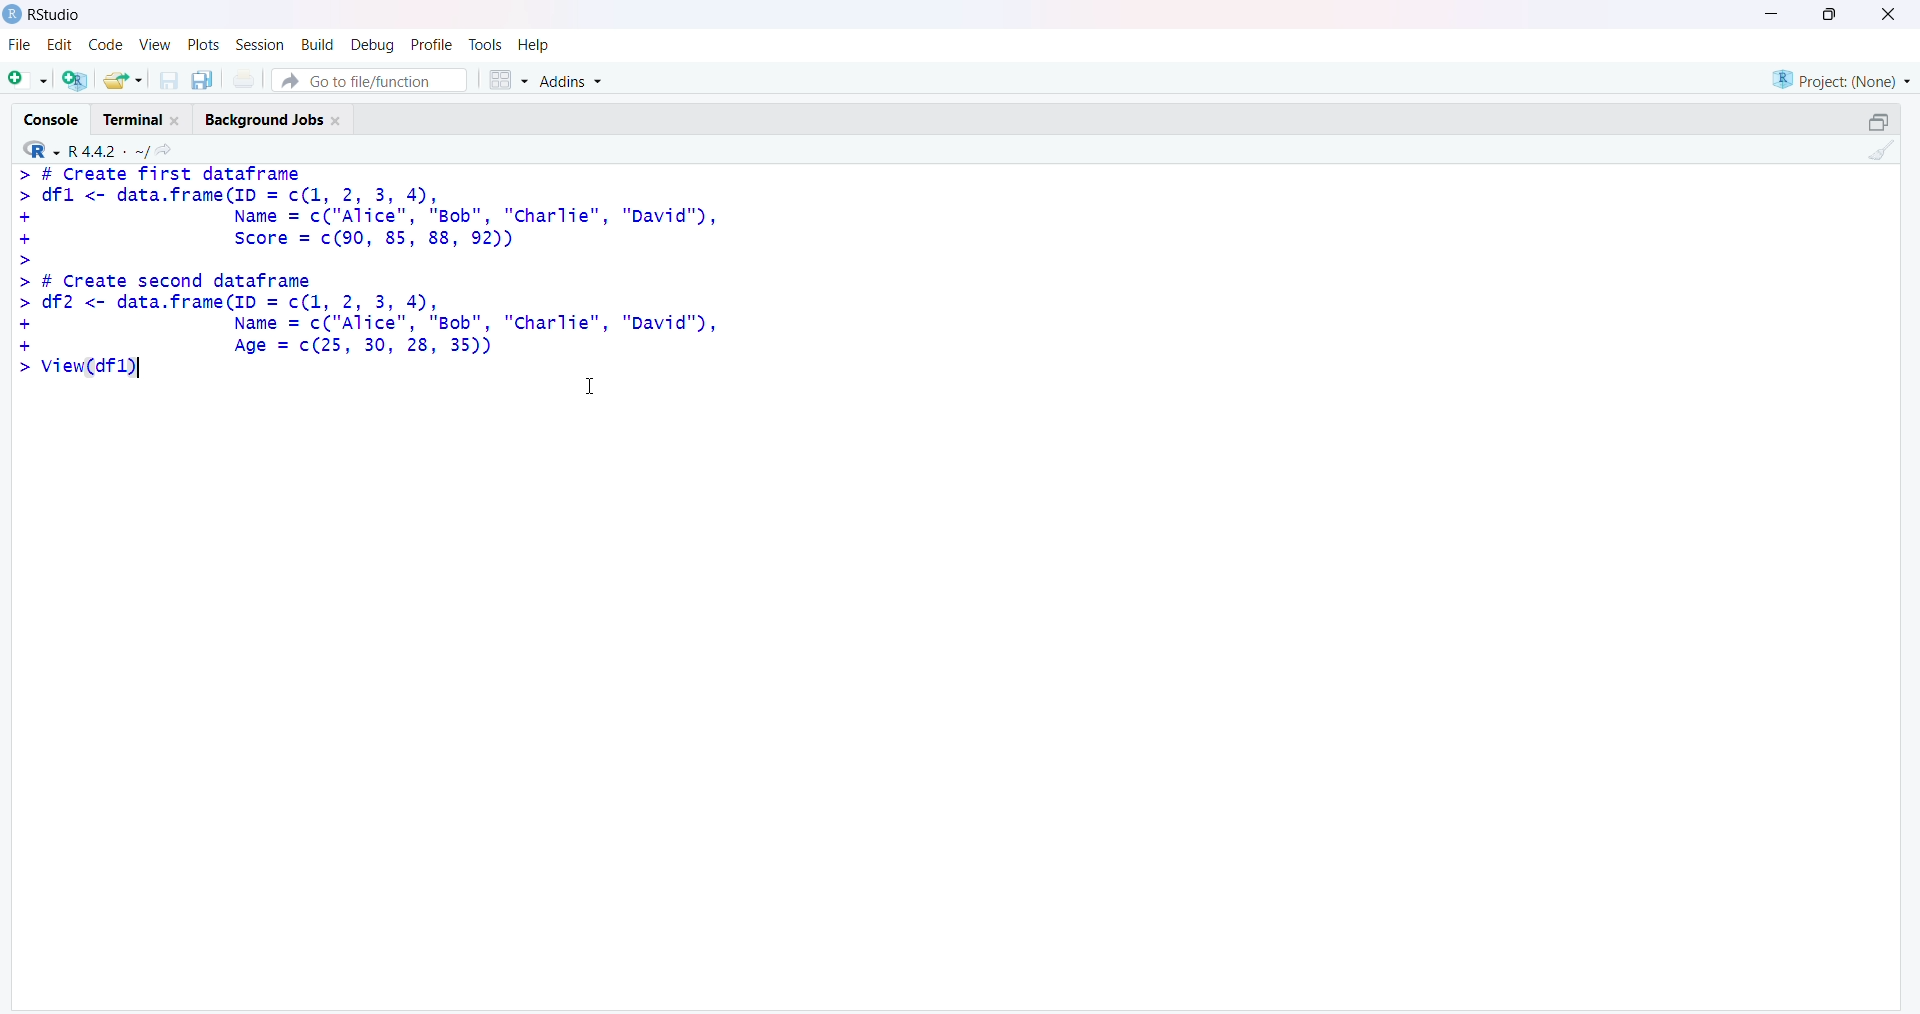  I want to click on cursor, so click(591, 387).